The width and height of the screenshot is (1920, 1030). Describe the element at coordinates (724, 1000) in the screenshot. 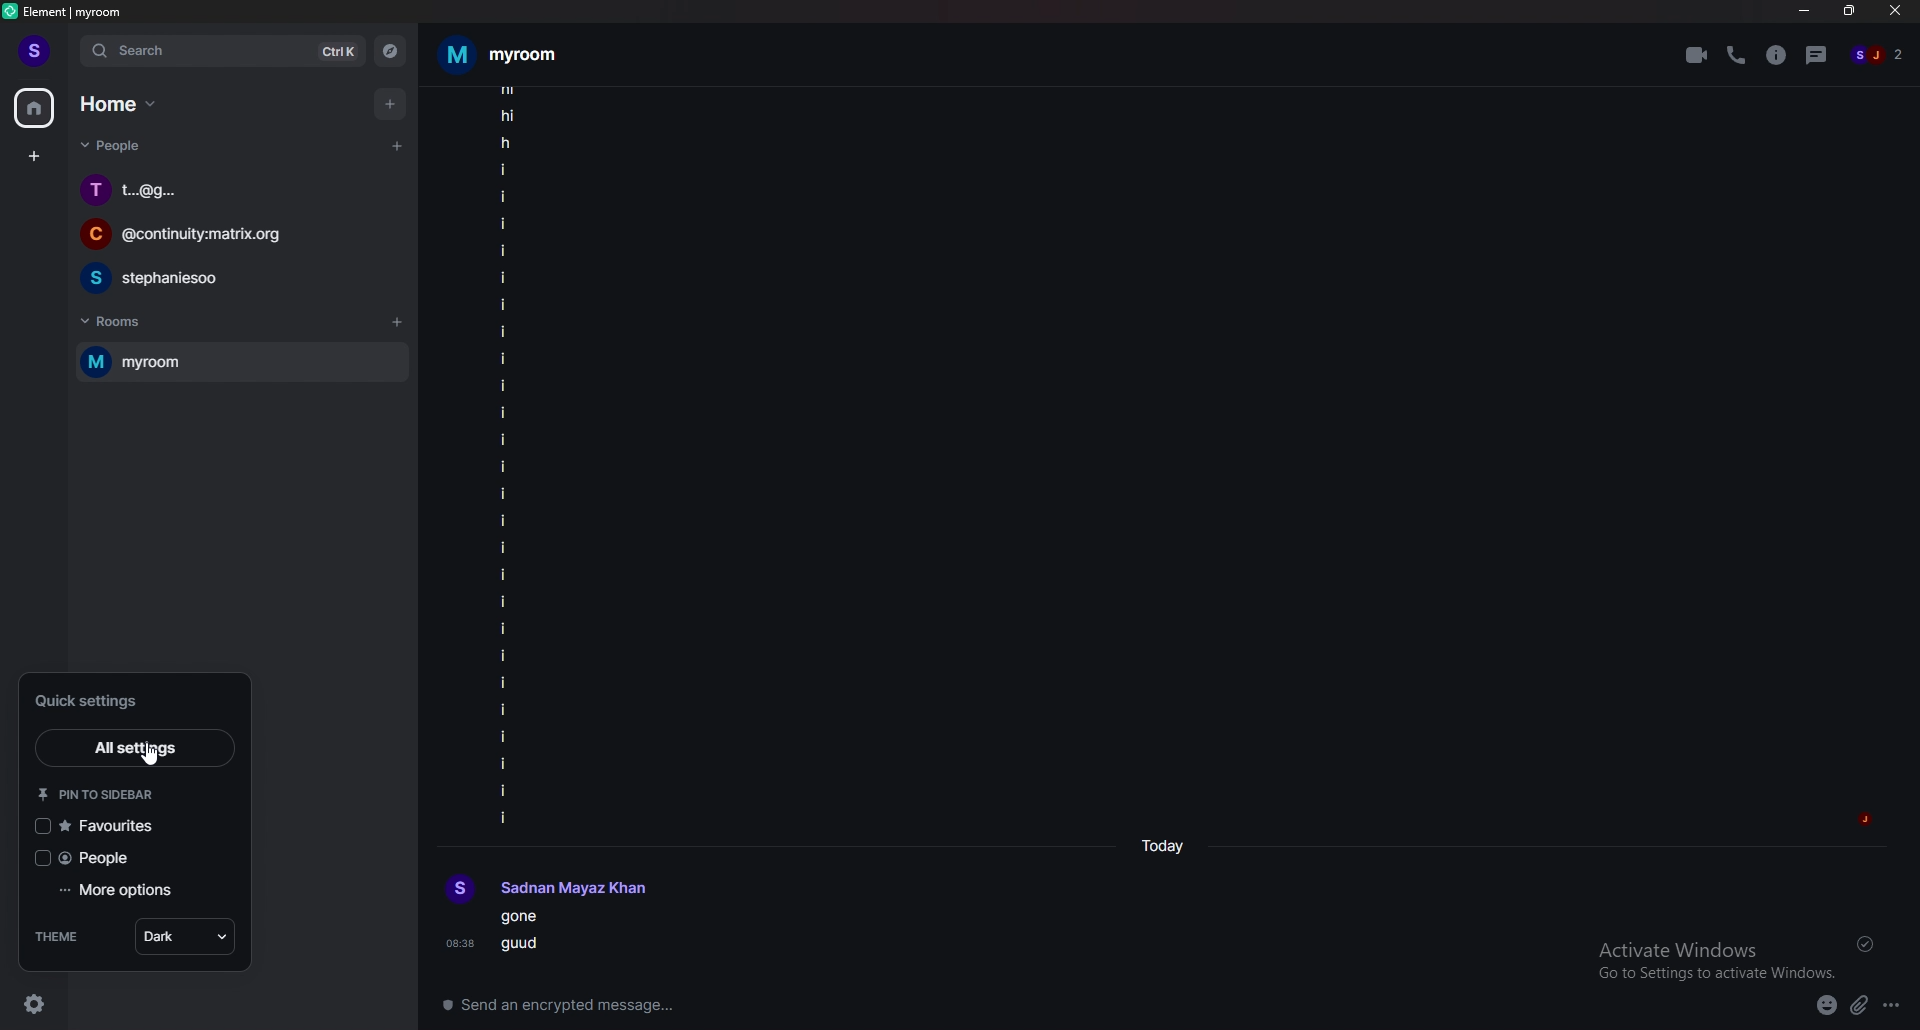

I see `text box` at that location.